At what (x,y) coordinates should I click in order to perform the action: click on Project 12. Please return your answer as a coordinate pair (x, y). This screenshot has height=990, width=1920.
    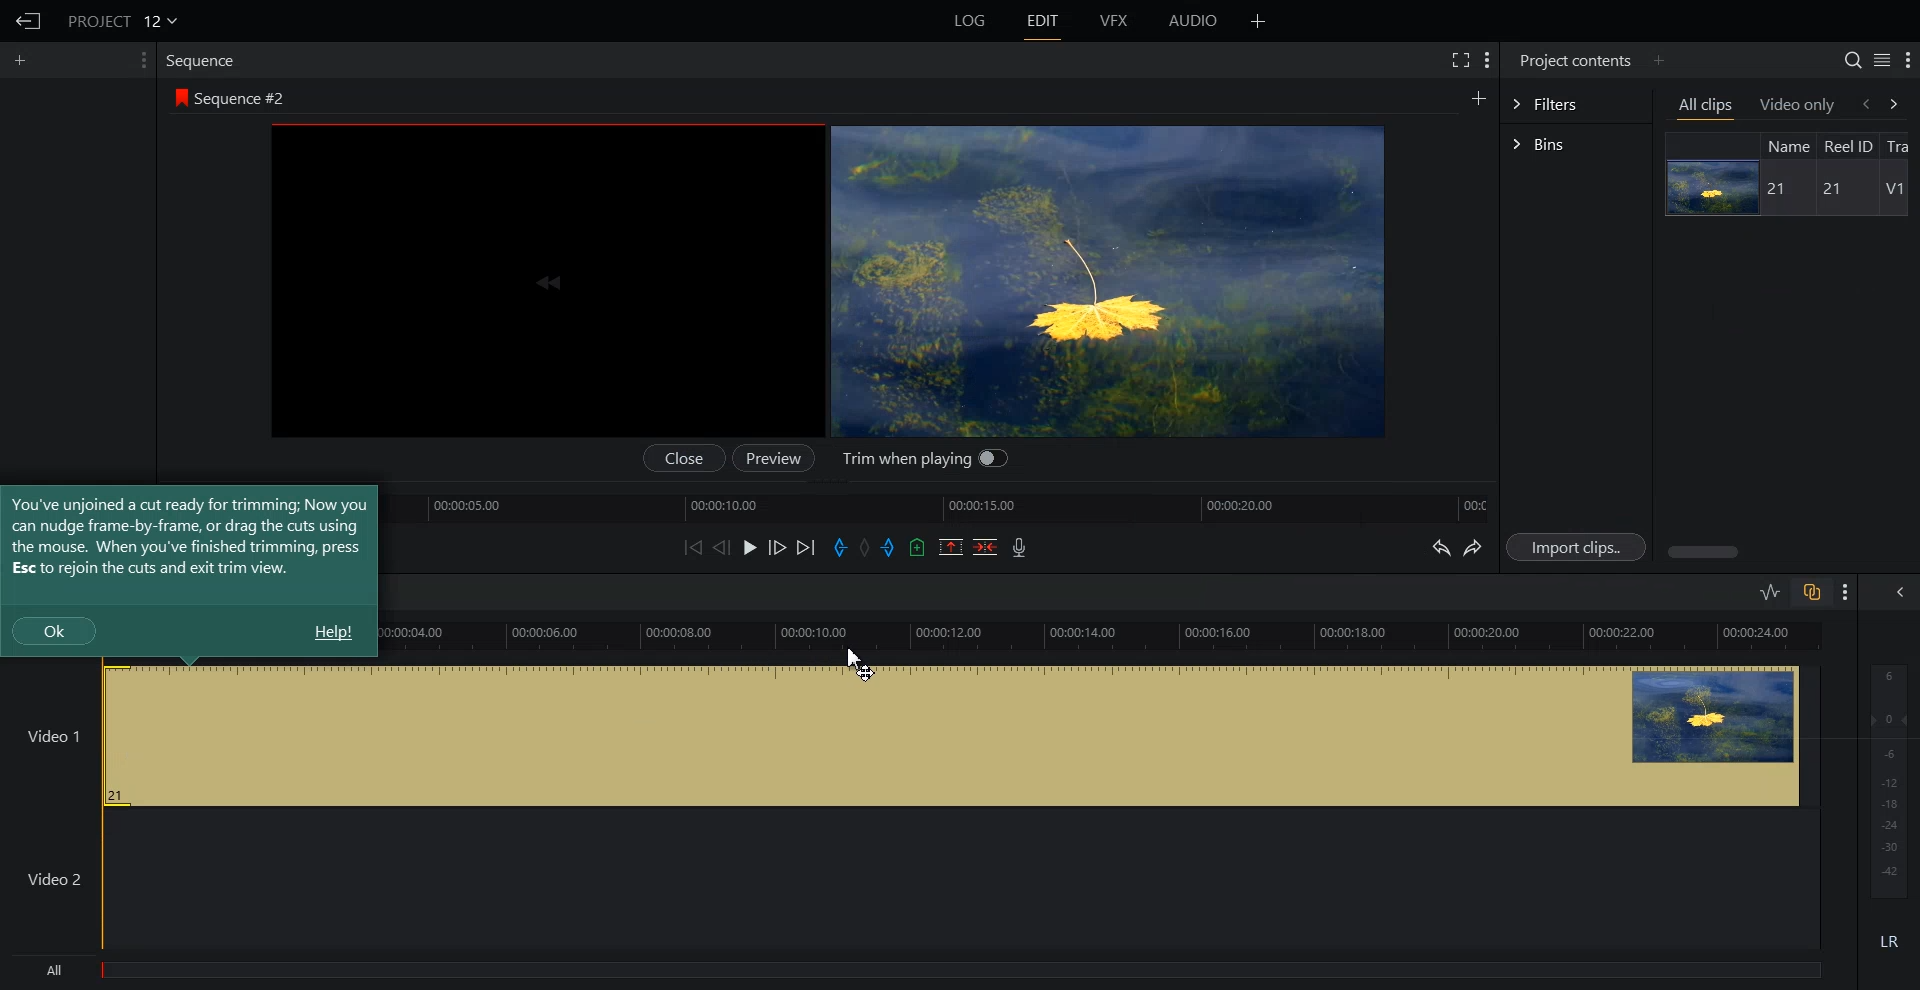
    Looking at the image, I should click on (121, 19).